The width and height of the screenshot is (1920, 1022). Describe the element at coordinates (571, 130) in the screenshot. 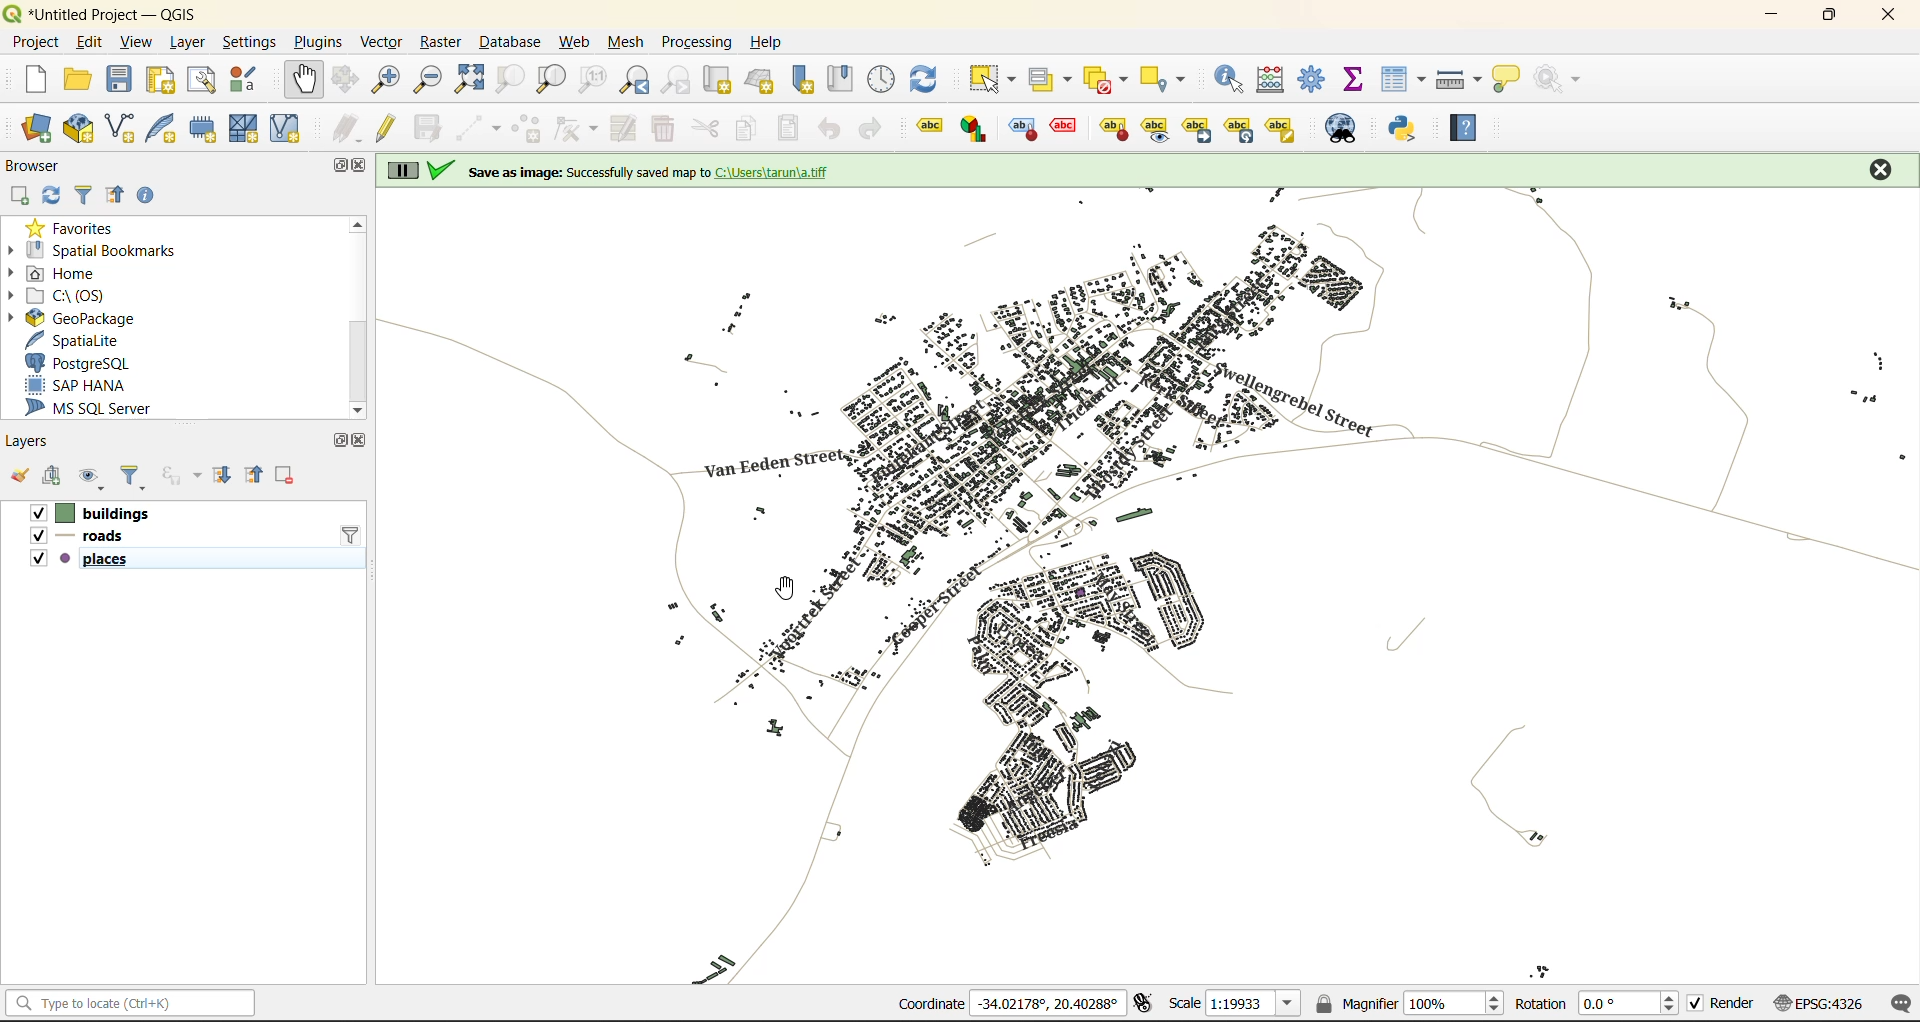

I see `vertex tools` at that location.